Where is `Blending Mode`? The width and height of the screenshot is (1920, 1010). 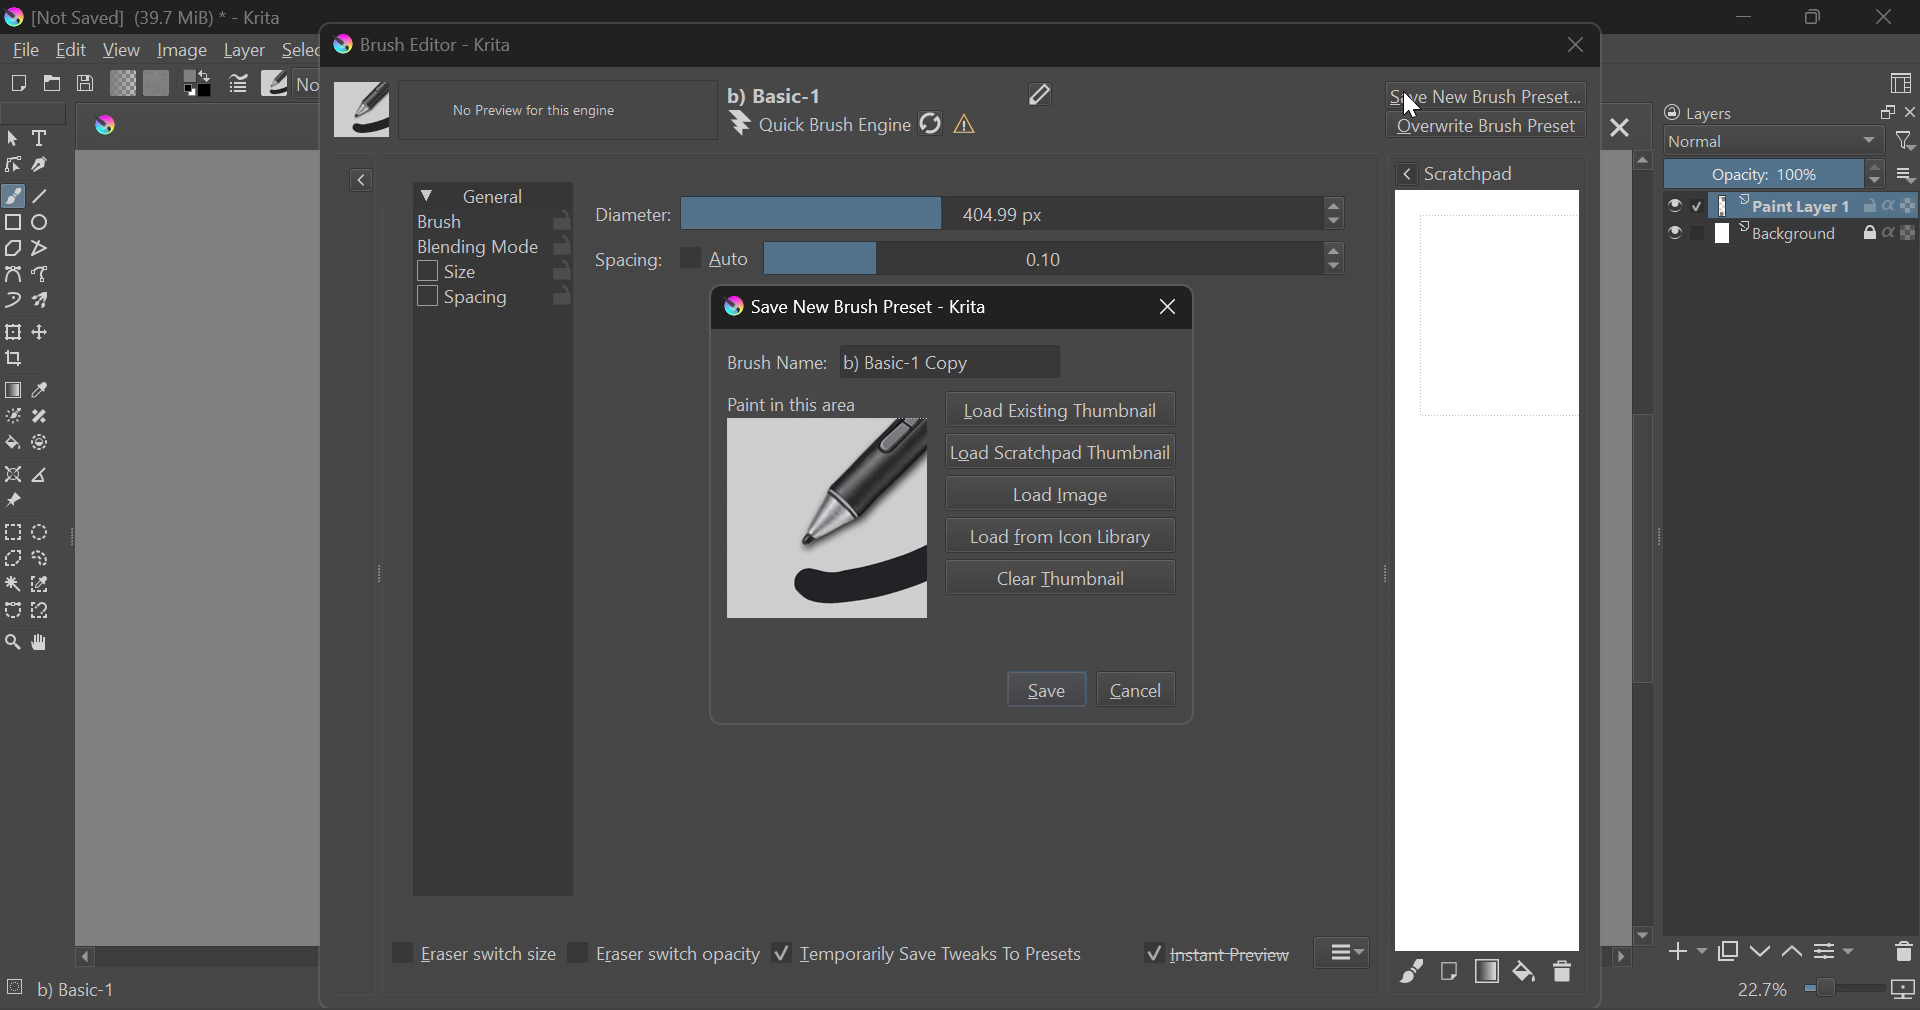
Blending Mode is located at coordinates (493, 247).